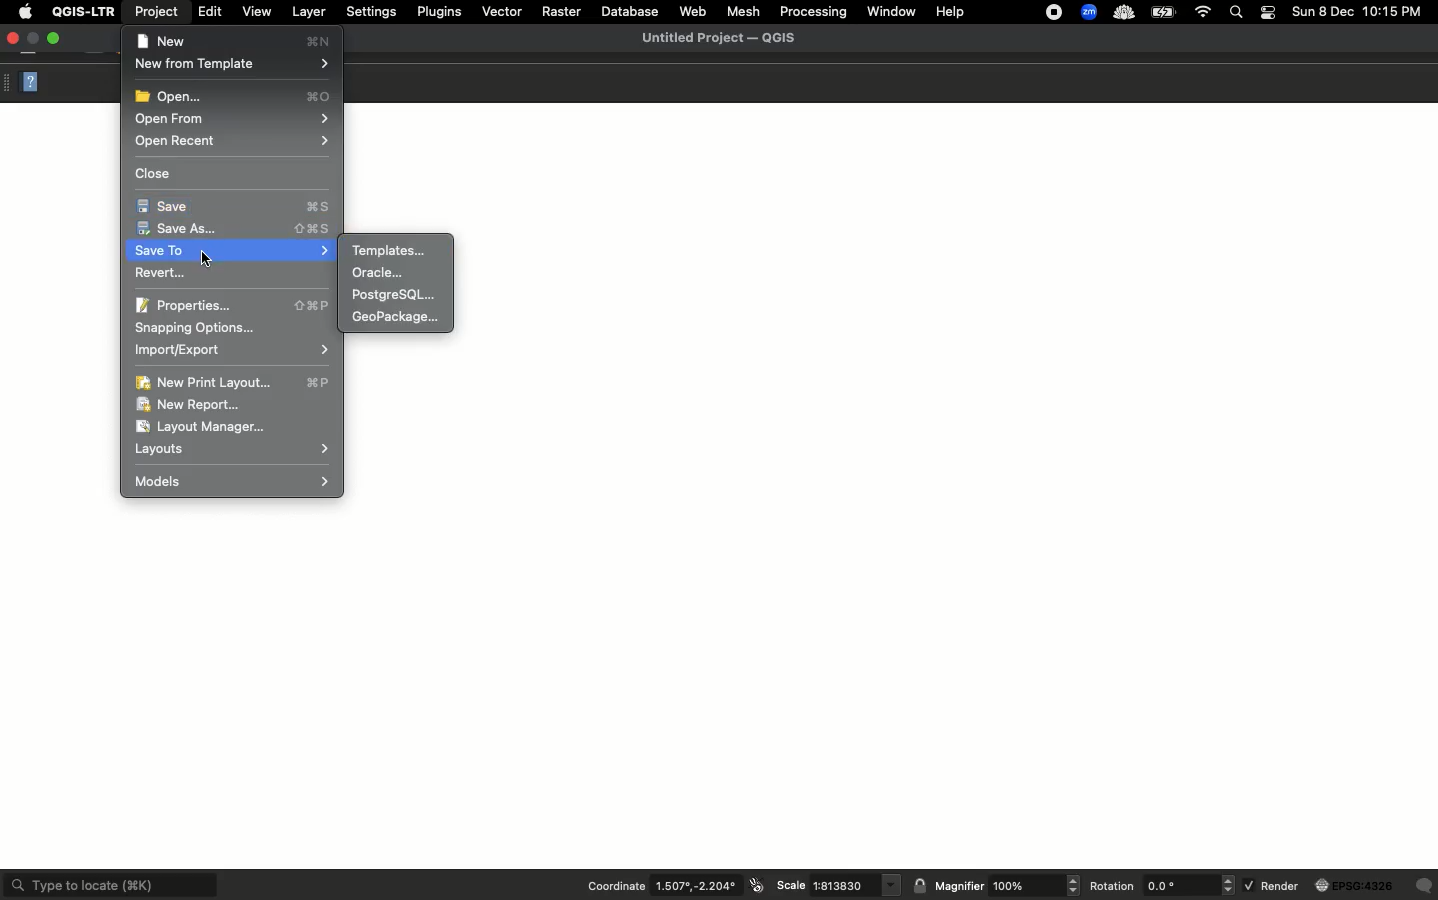 This screenshot has height=900, width=1438. What do you see at coordinates (1036, 886) in the screenshot?
I see `magnifier` at bounding box center [1036, 886].